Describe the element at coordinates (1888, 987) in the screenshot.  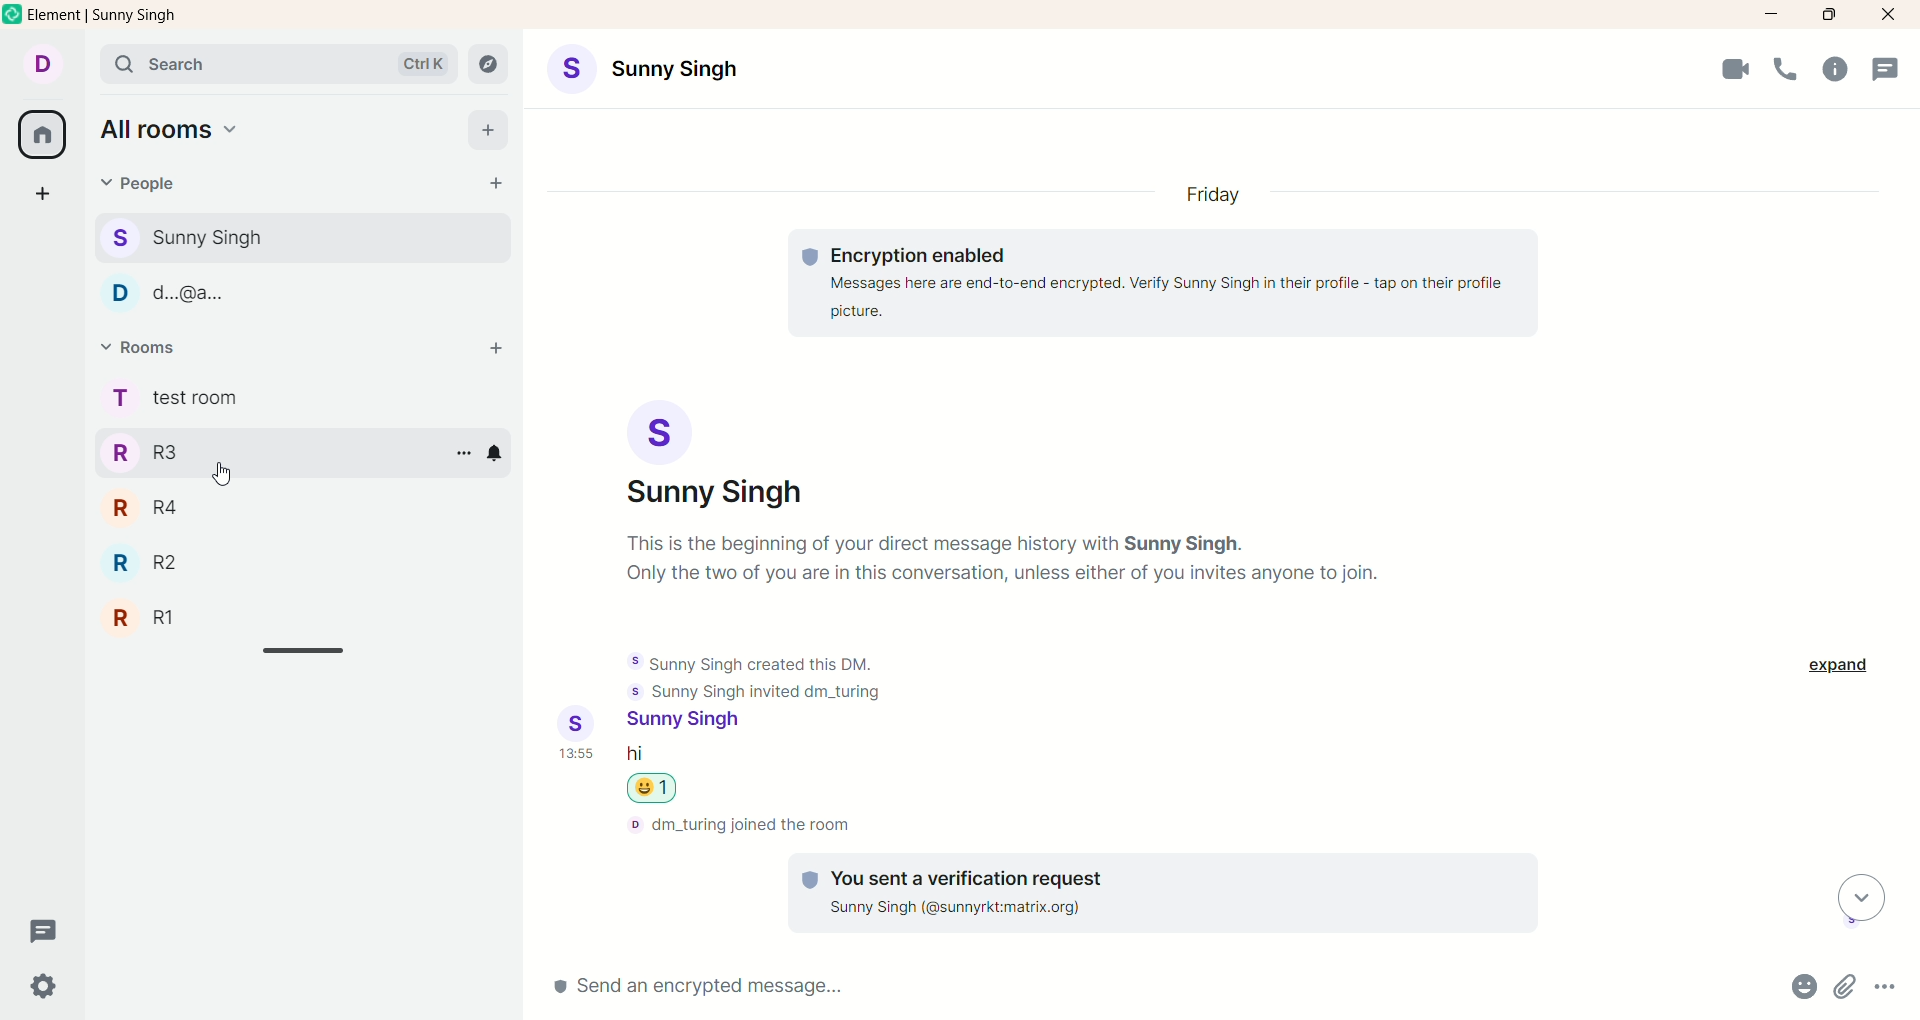
I see `options` at that location.